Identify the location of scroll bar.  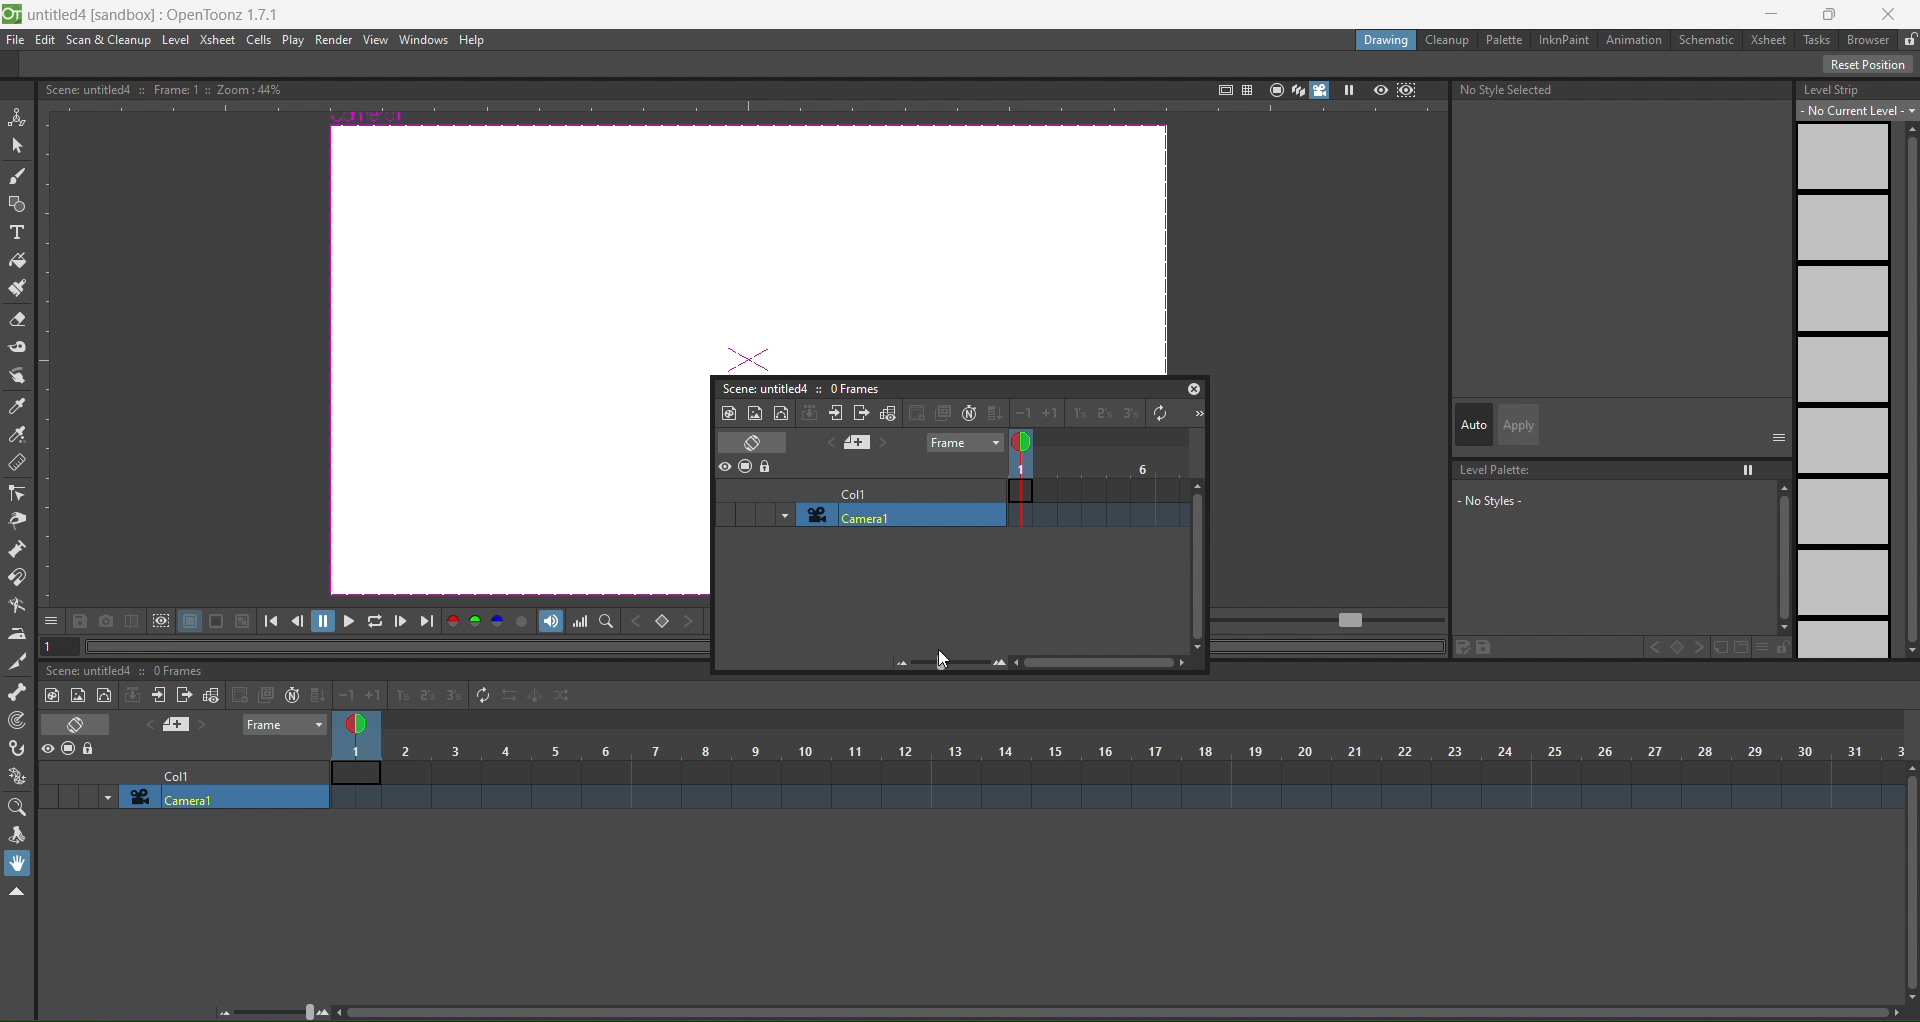
(1908, 884).